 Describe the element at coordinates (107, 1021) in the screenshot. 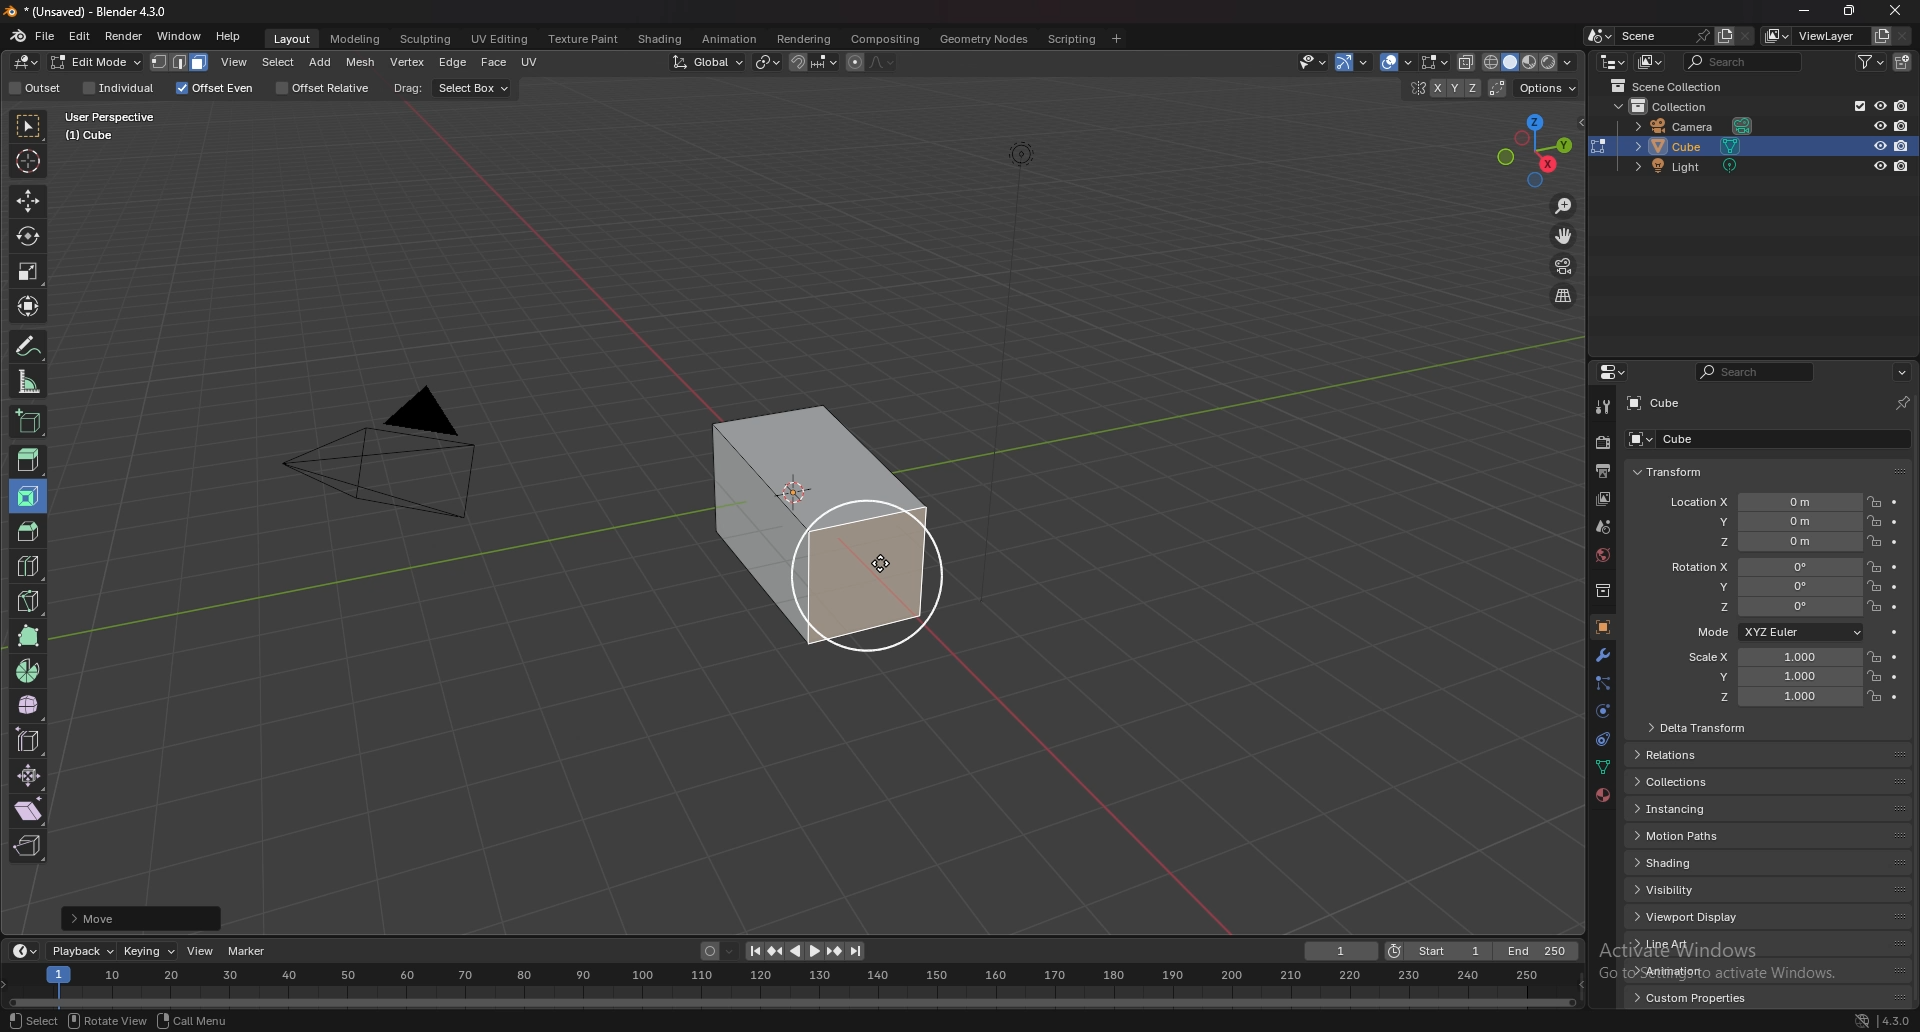

I see `Rotate View` at that location.